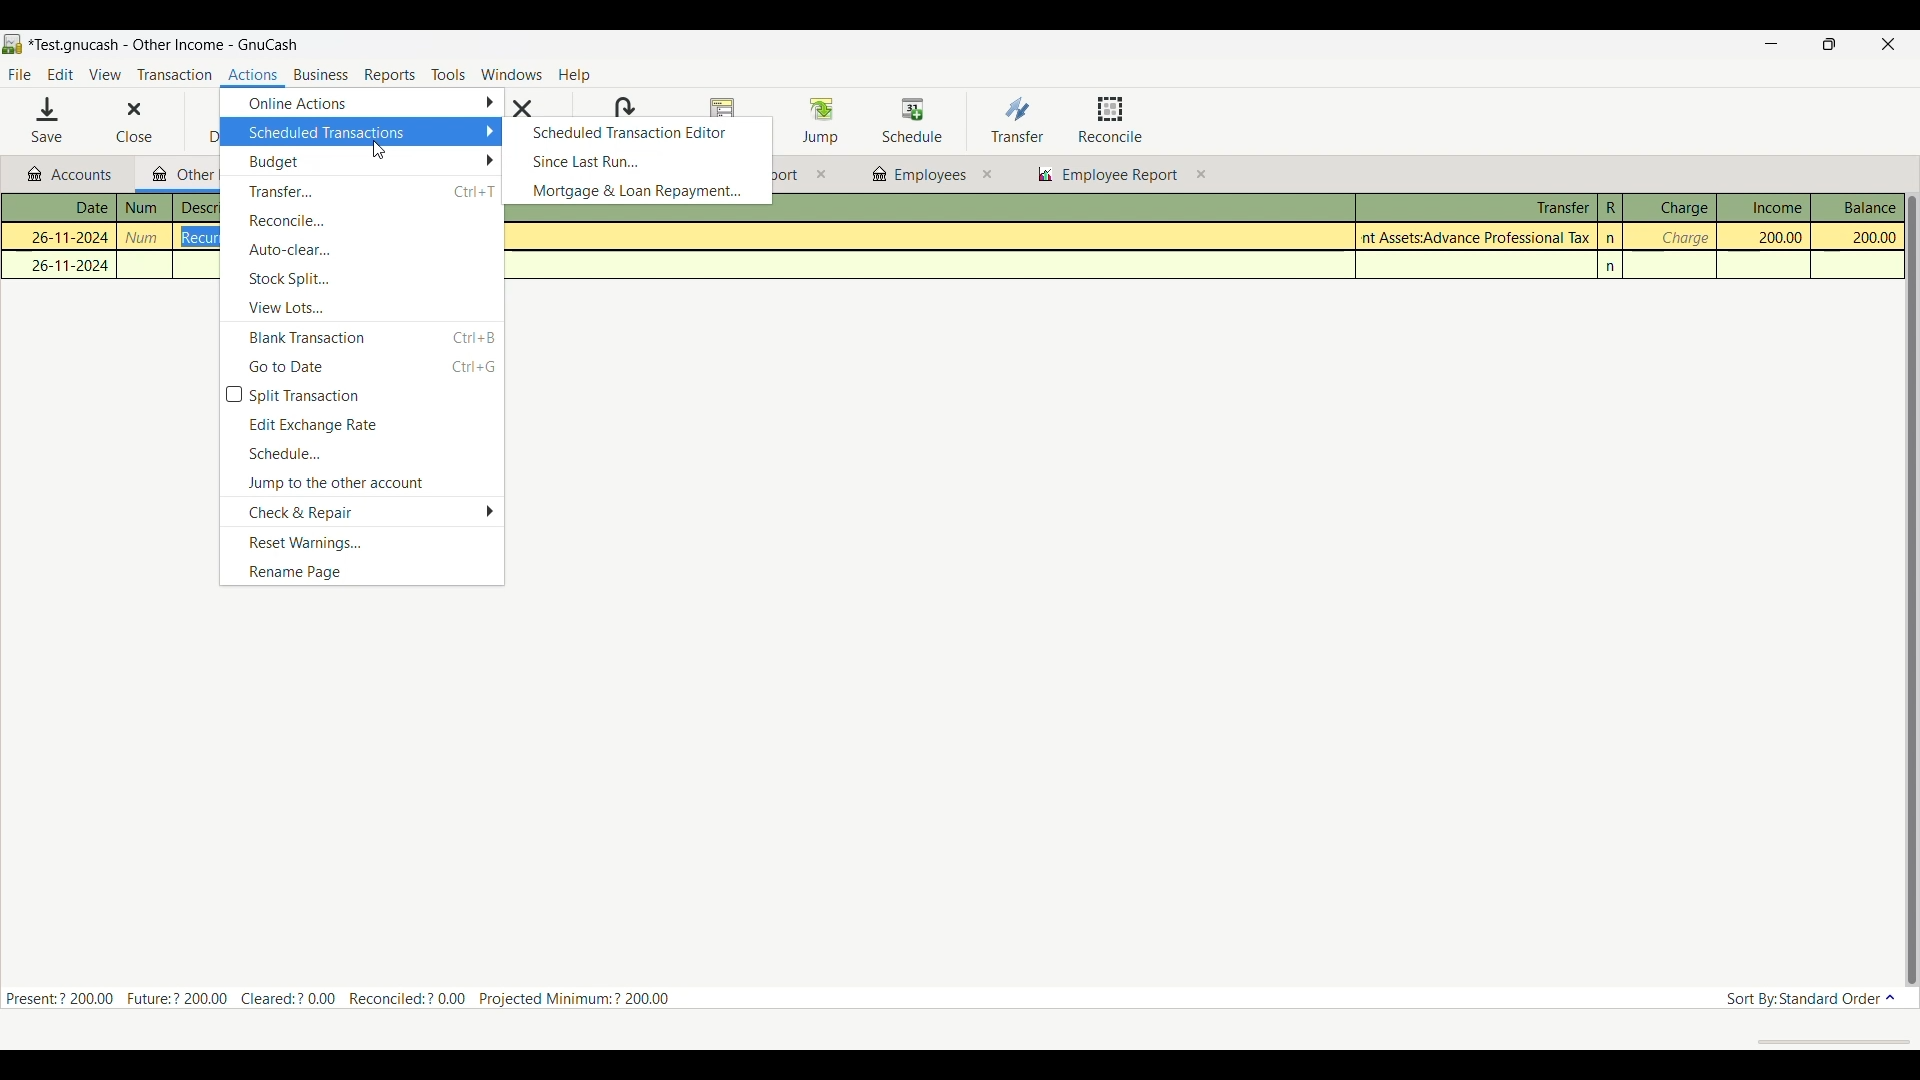  What do you see at coordinates (361, 483) in the screenshot?
I see `Jump to the other account` at bounding box center [361, 483].